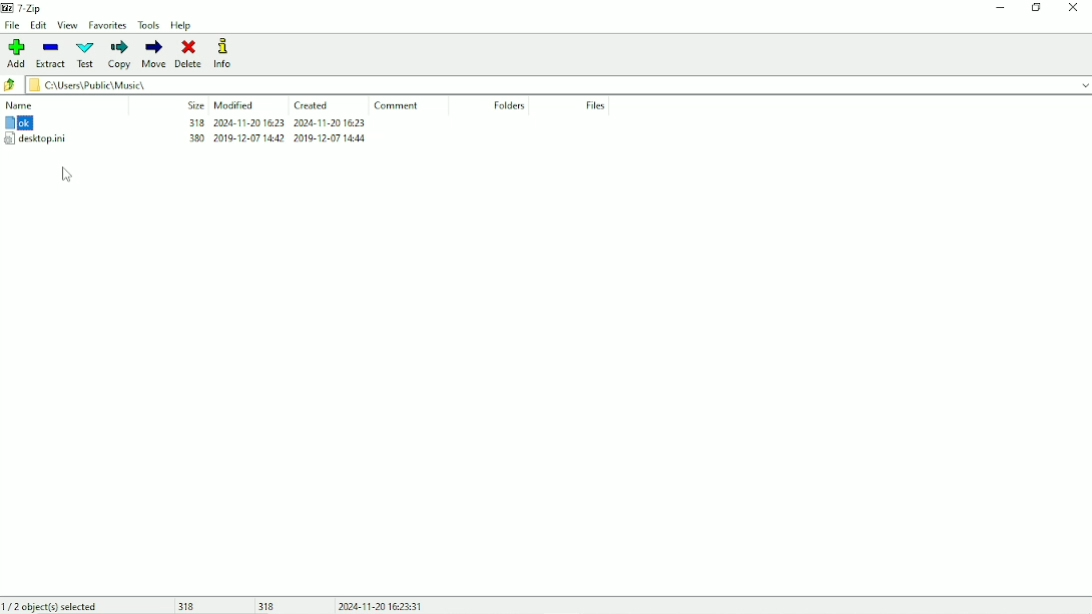  Describe the element at coordinates (268, 605) in the screenshot. I see `318` at that location.